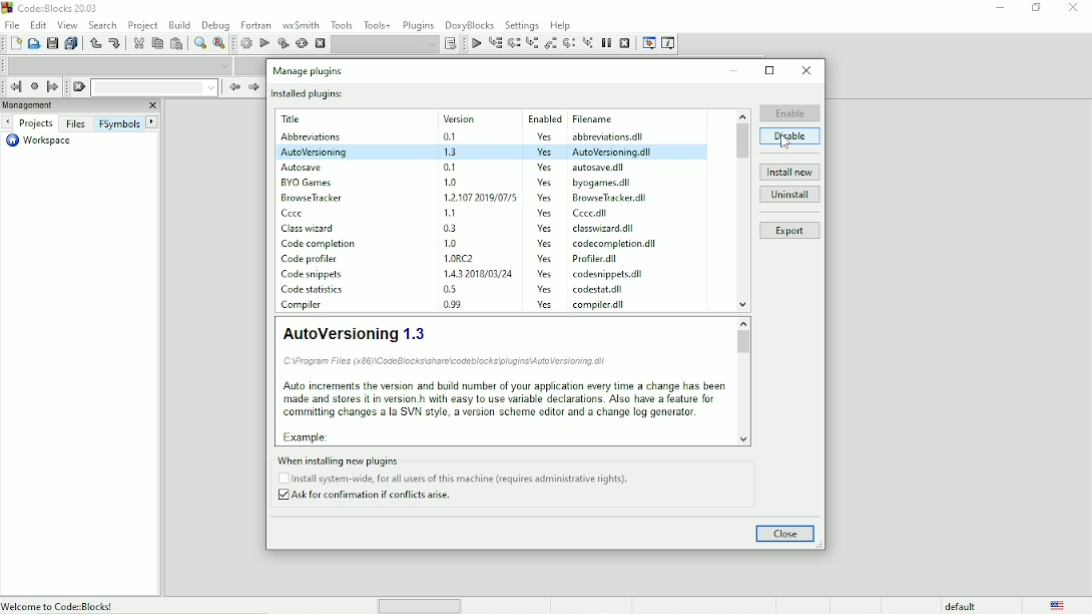 This screenshot has height=614, width=1092. Describe the element at coordinates (302, 168) in the screenshot. I see `Autosave` at that location.